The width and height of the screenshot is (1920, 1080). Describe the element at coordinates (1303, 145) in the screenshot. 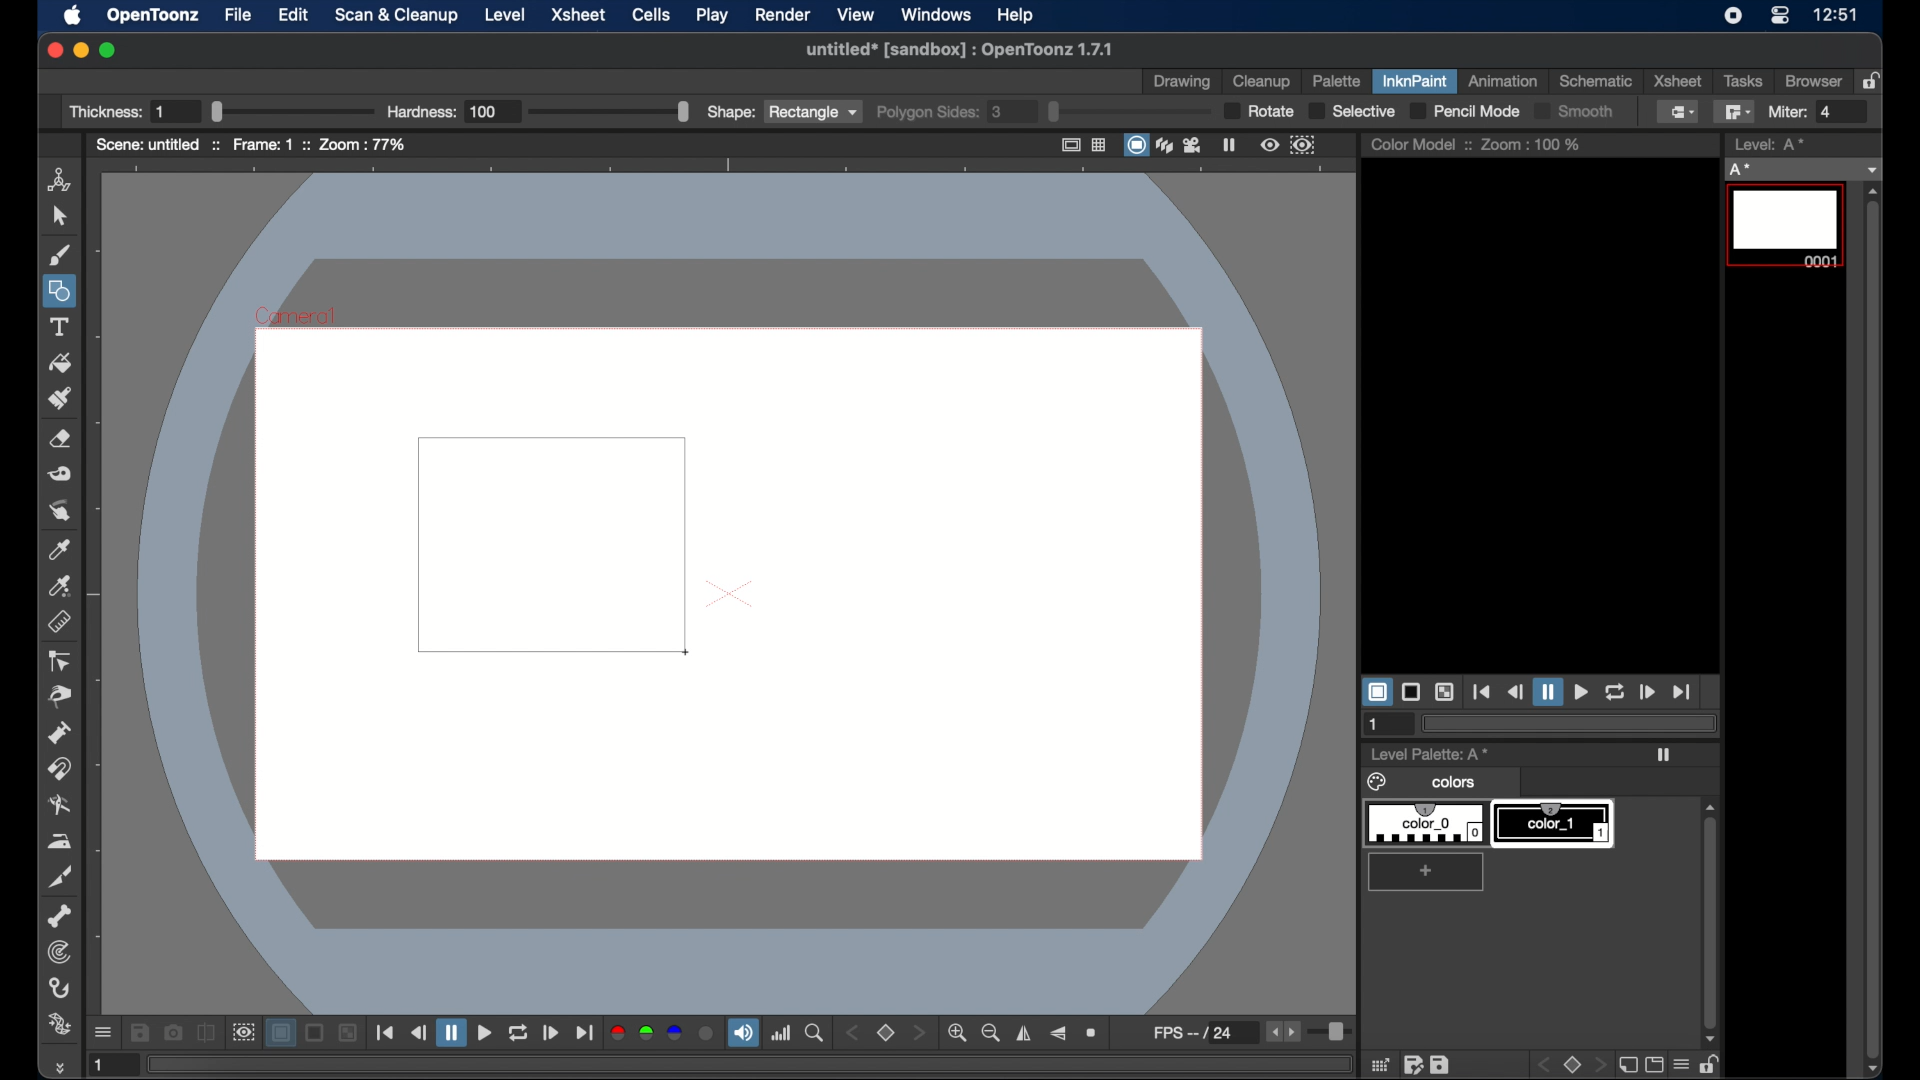

I see `sub camera preview` at that location.